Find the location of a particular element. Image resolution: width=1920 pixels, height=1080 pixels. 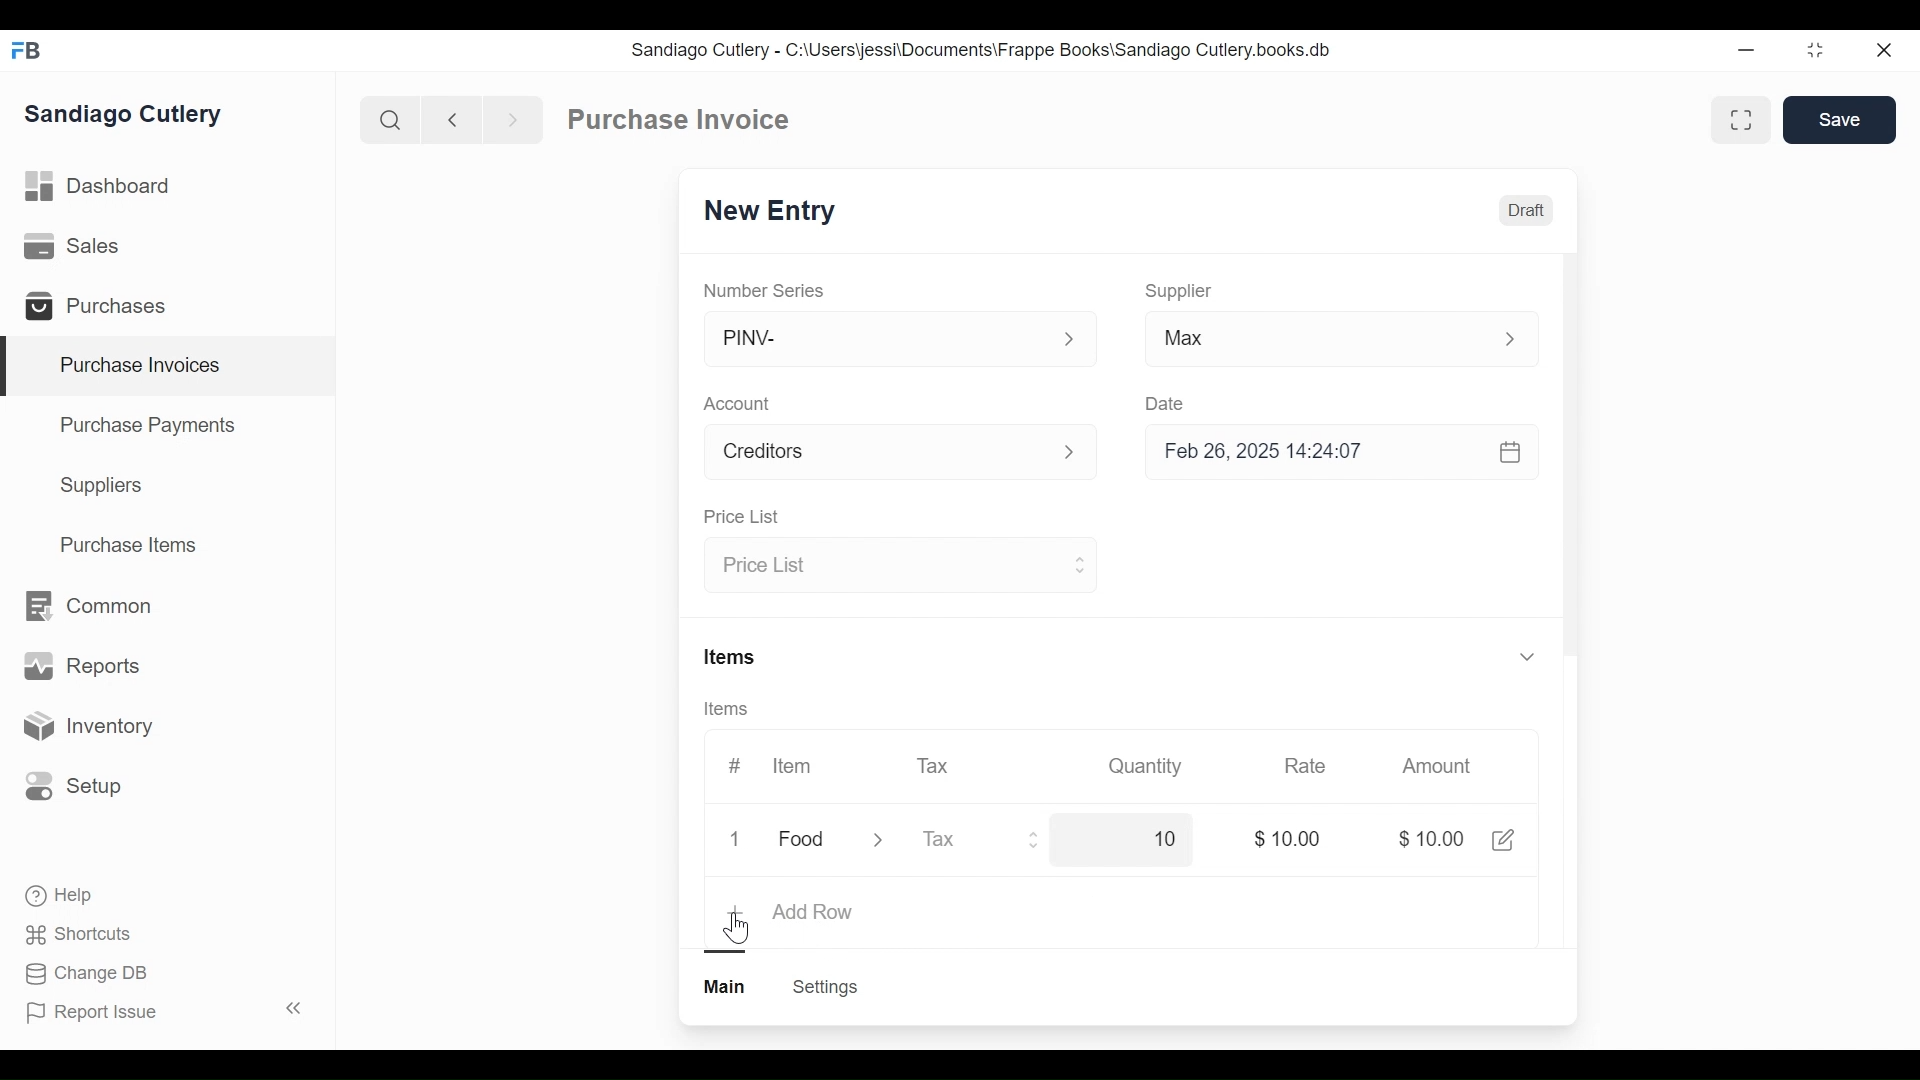

Expand is located at coordinates (891, 841).